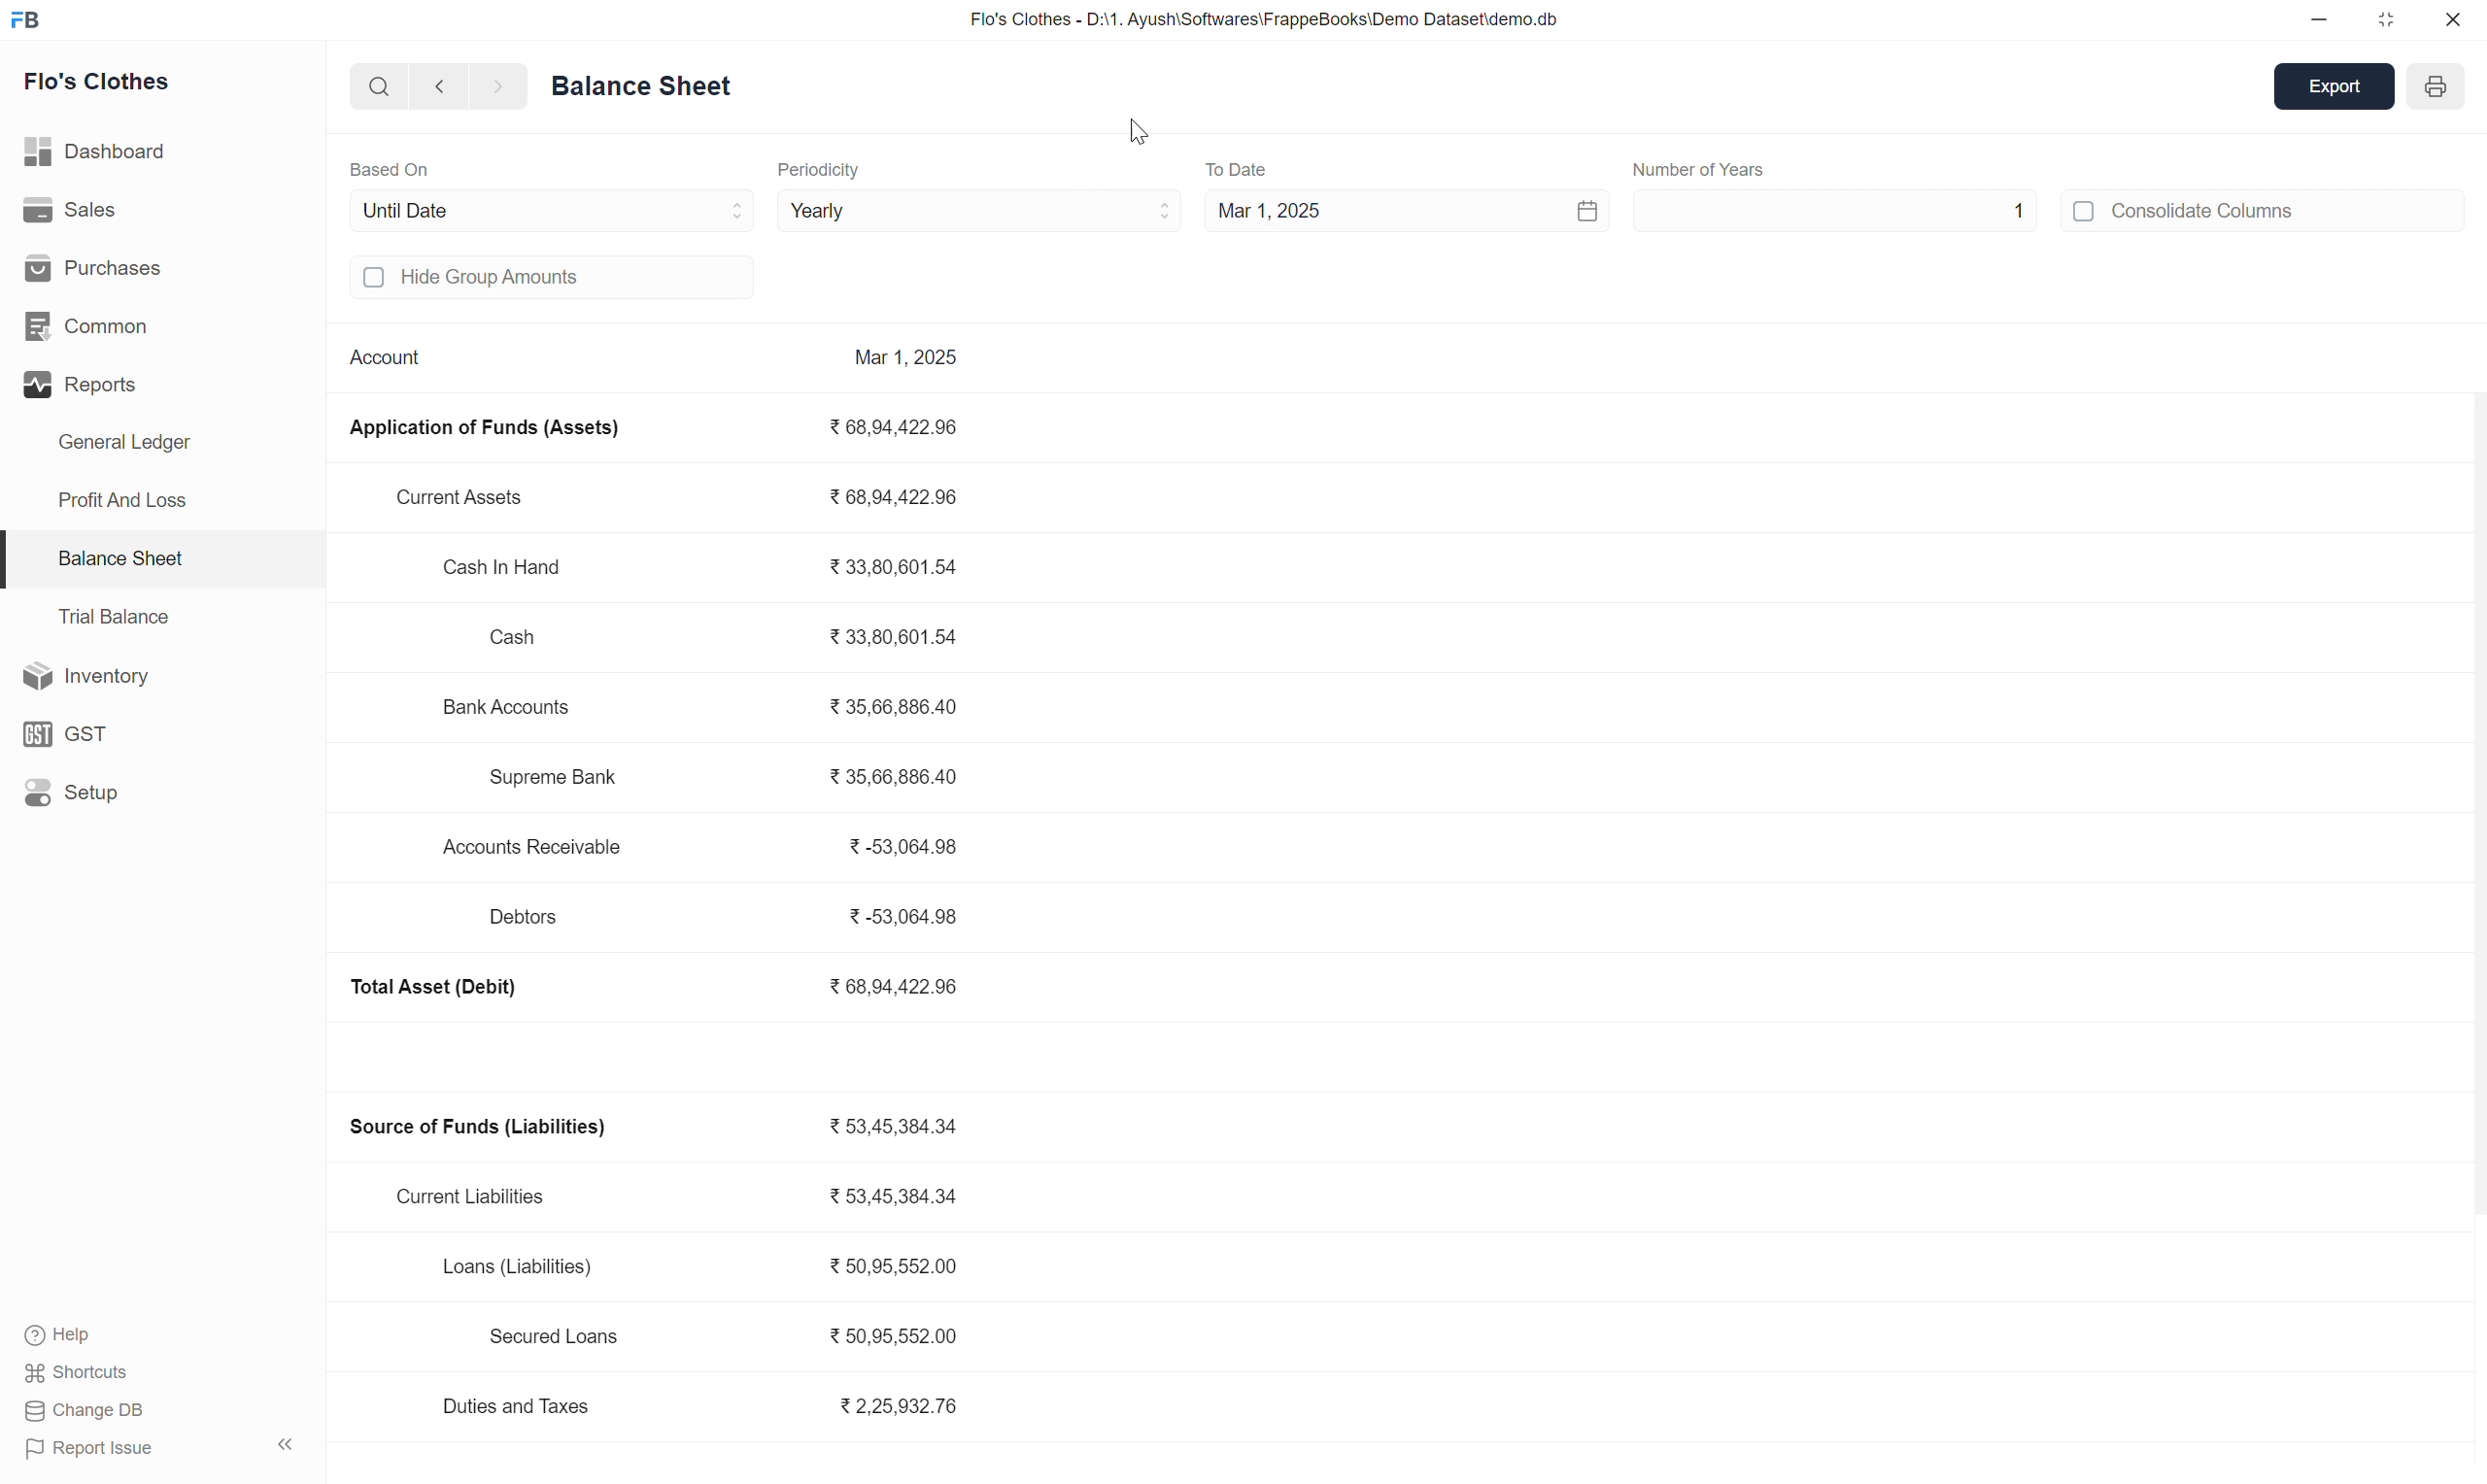 This screenshot has width=2487, height=1484. What do you see at coordinates (1243, 163) in the screenshot?
I see `To Date` at bounding box center [1243, 163].